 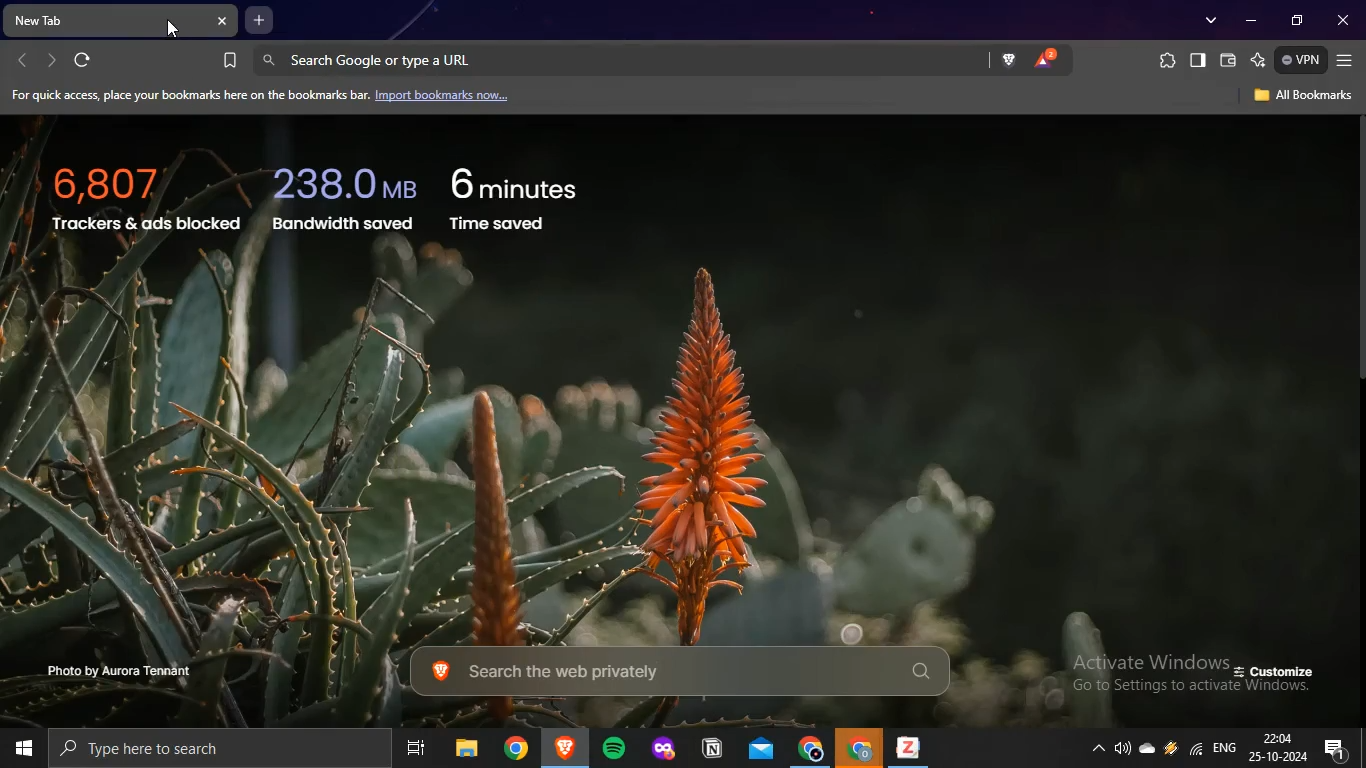 What do you see at coordinates (1302, 98) in the screenshot?
I see `all bookmarks` at bounding box center [1302, 98].